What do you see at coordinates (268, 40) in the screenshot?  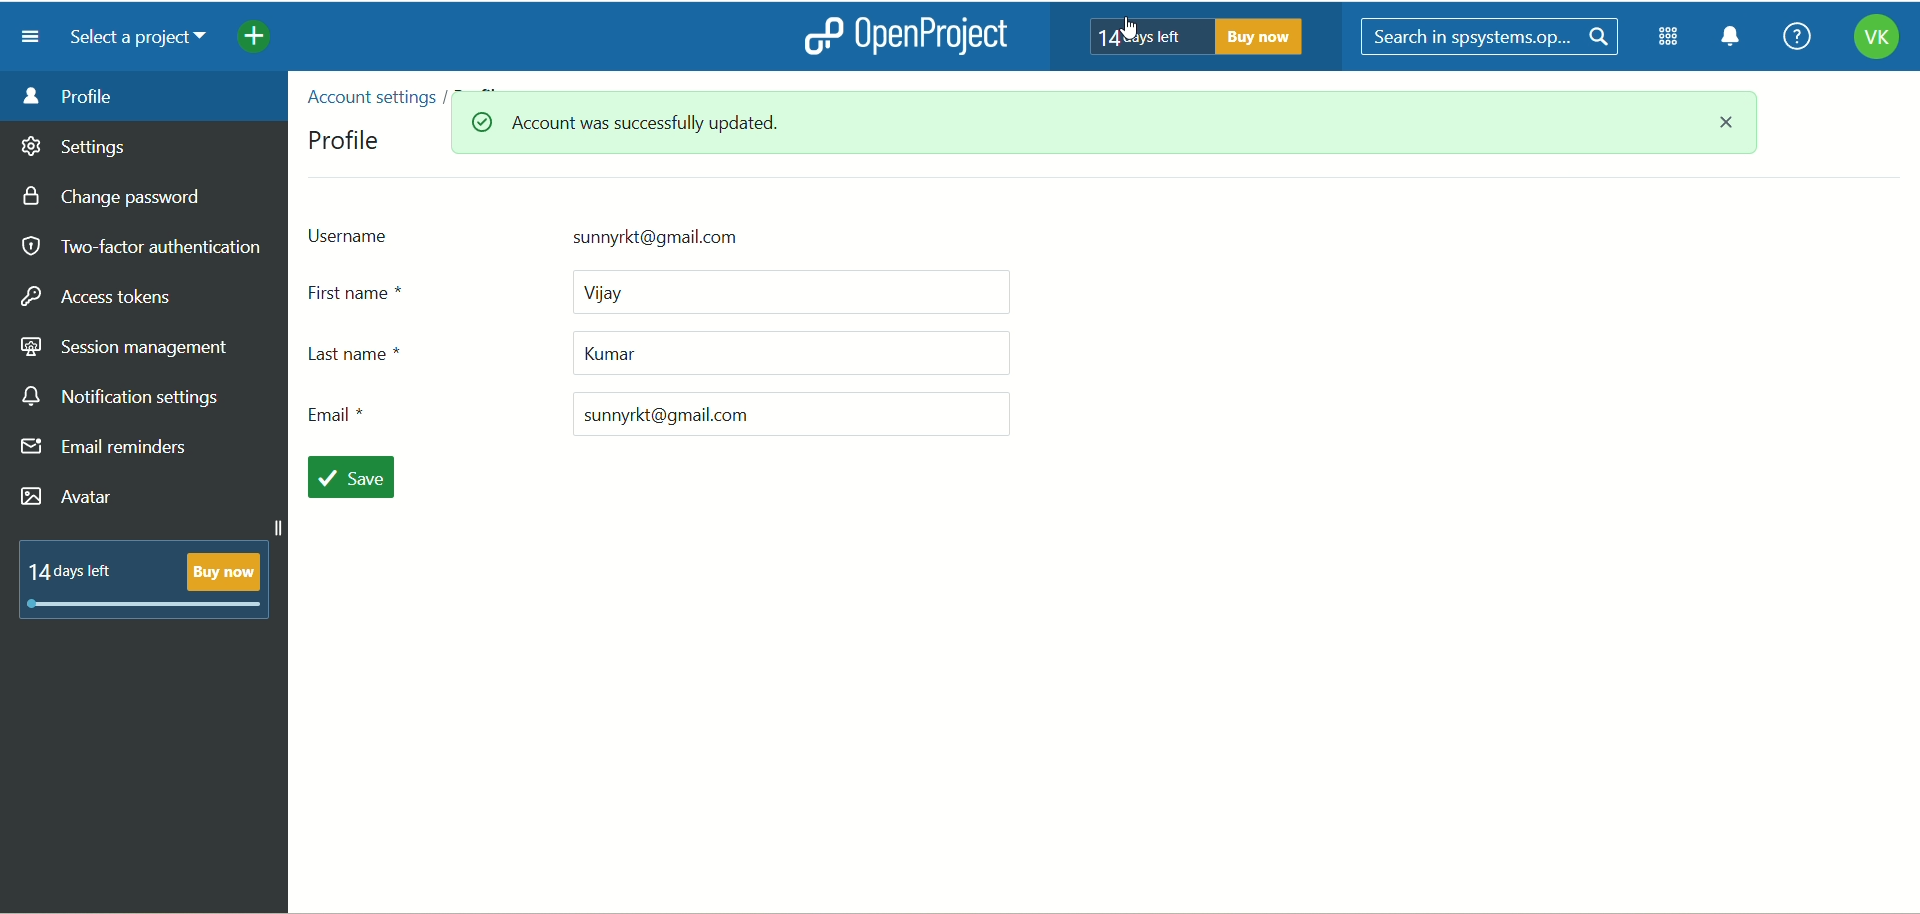 I see `add project` at bounding box center [268, 40].